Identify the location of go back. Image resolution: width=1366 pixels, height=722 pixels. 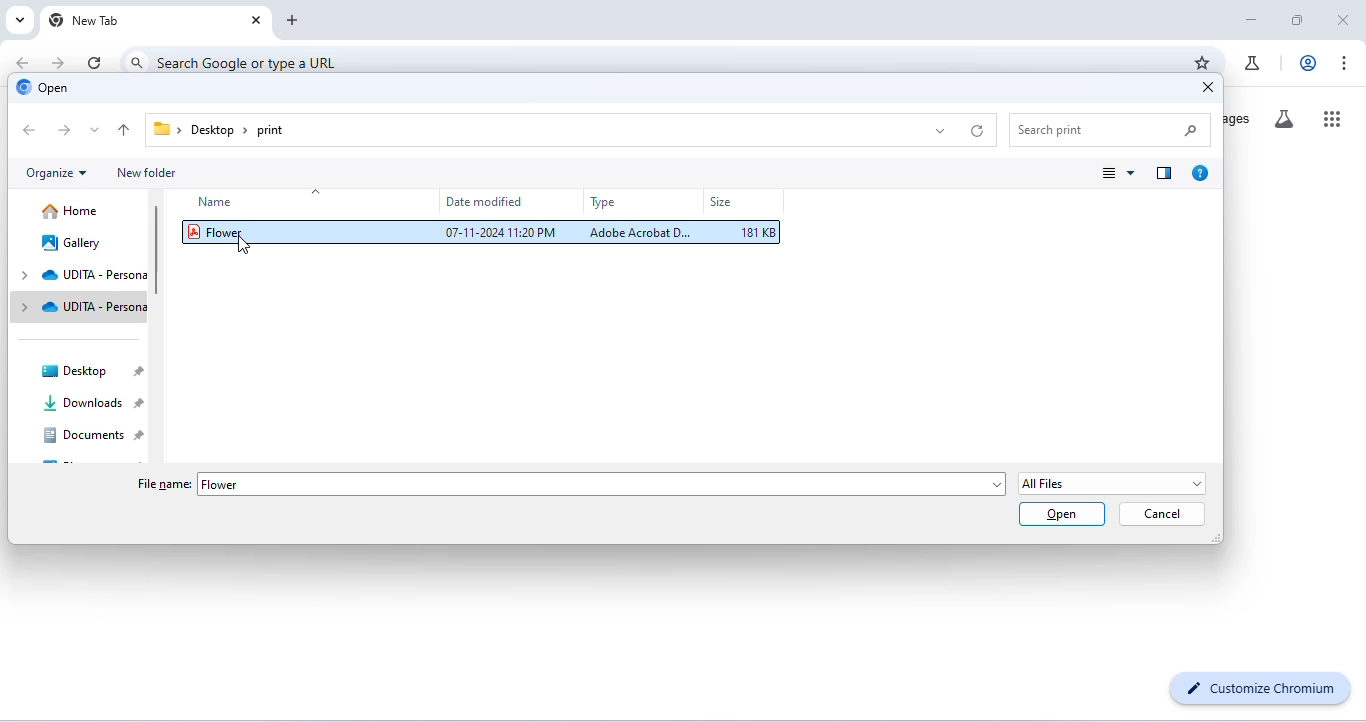
(23, 62).